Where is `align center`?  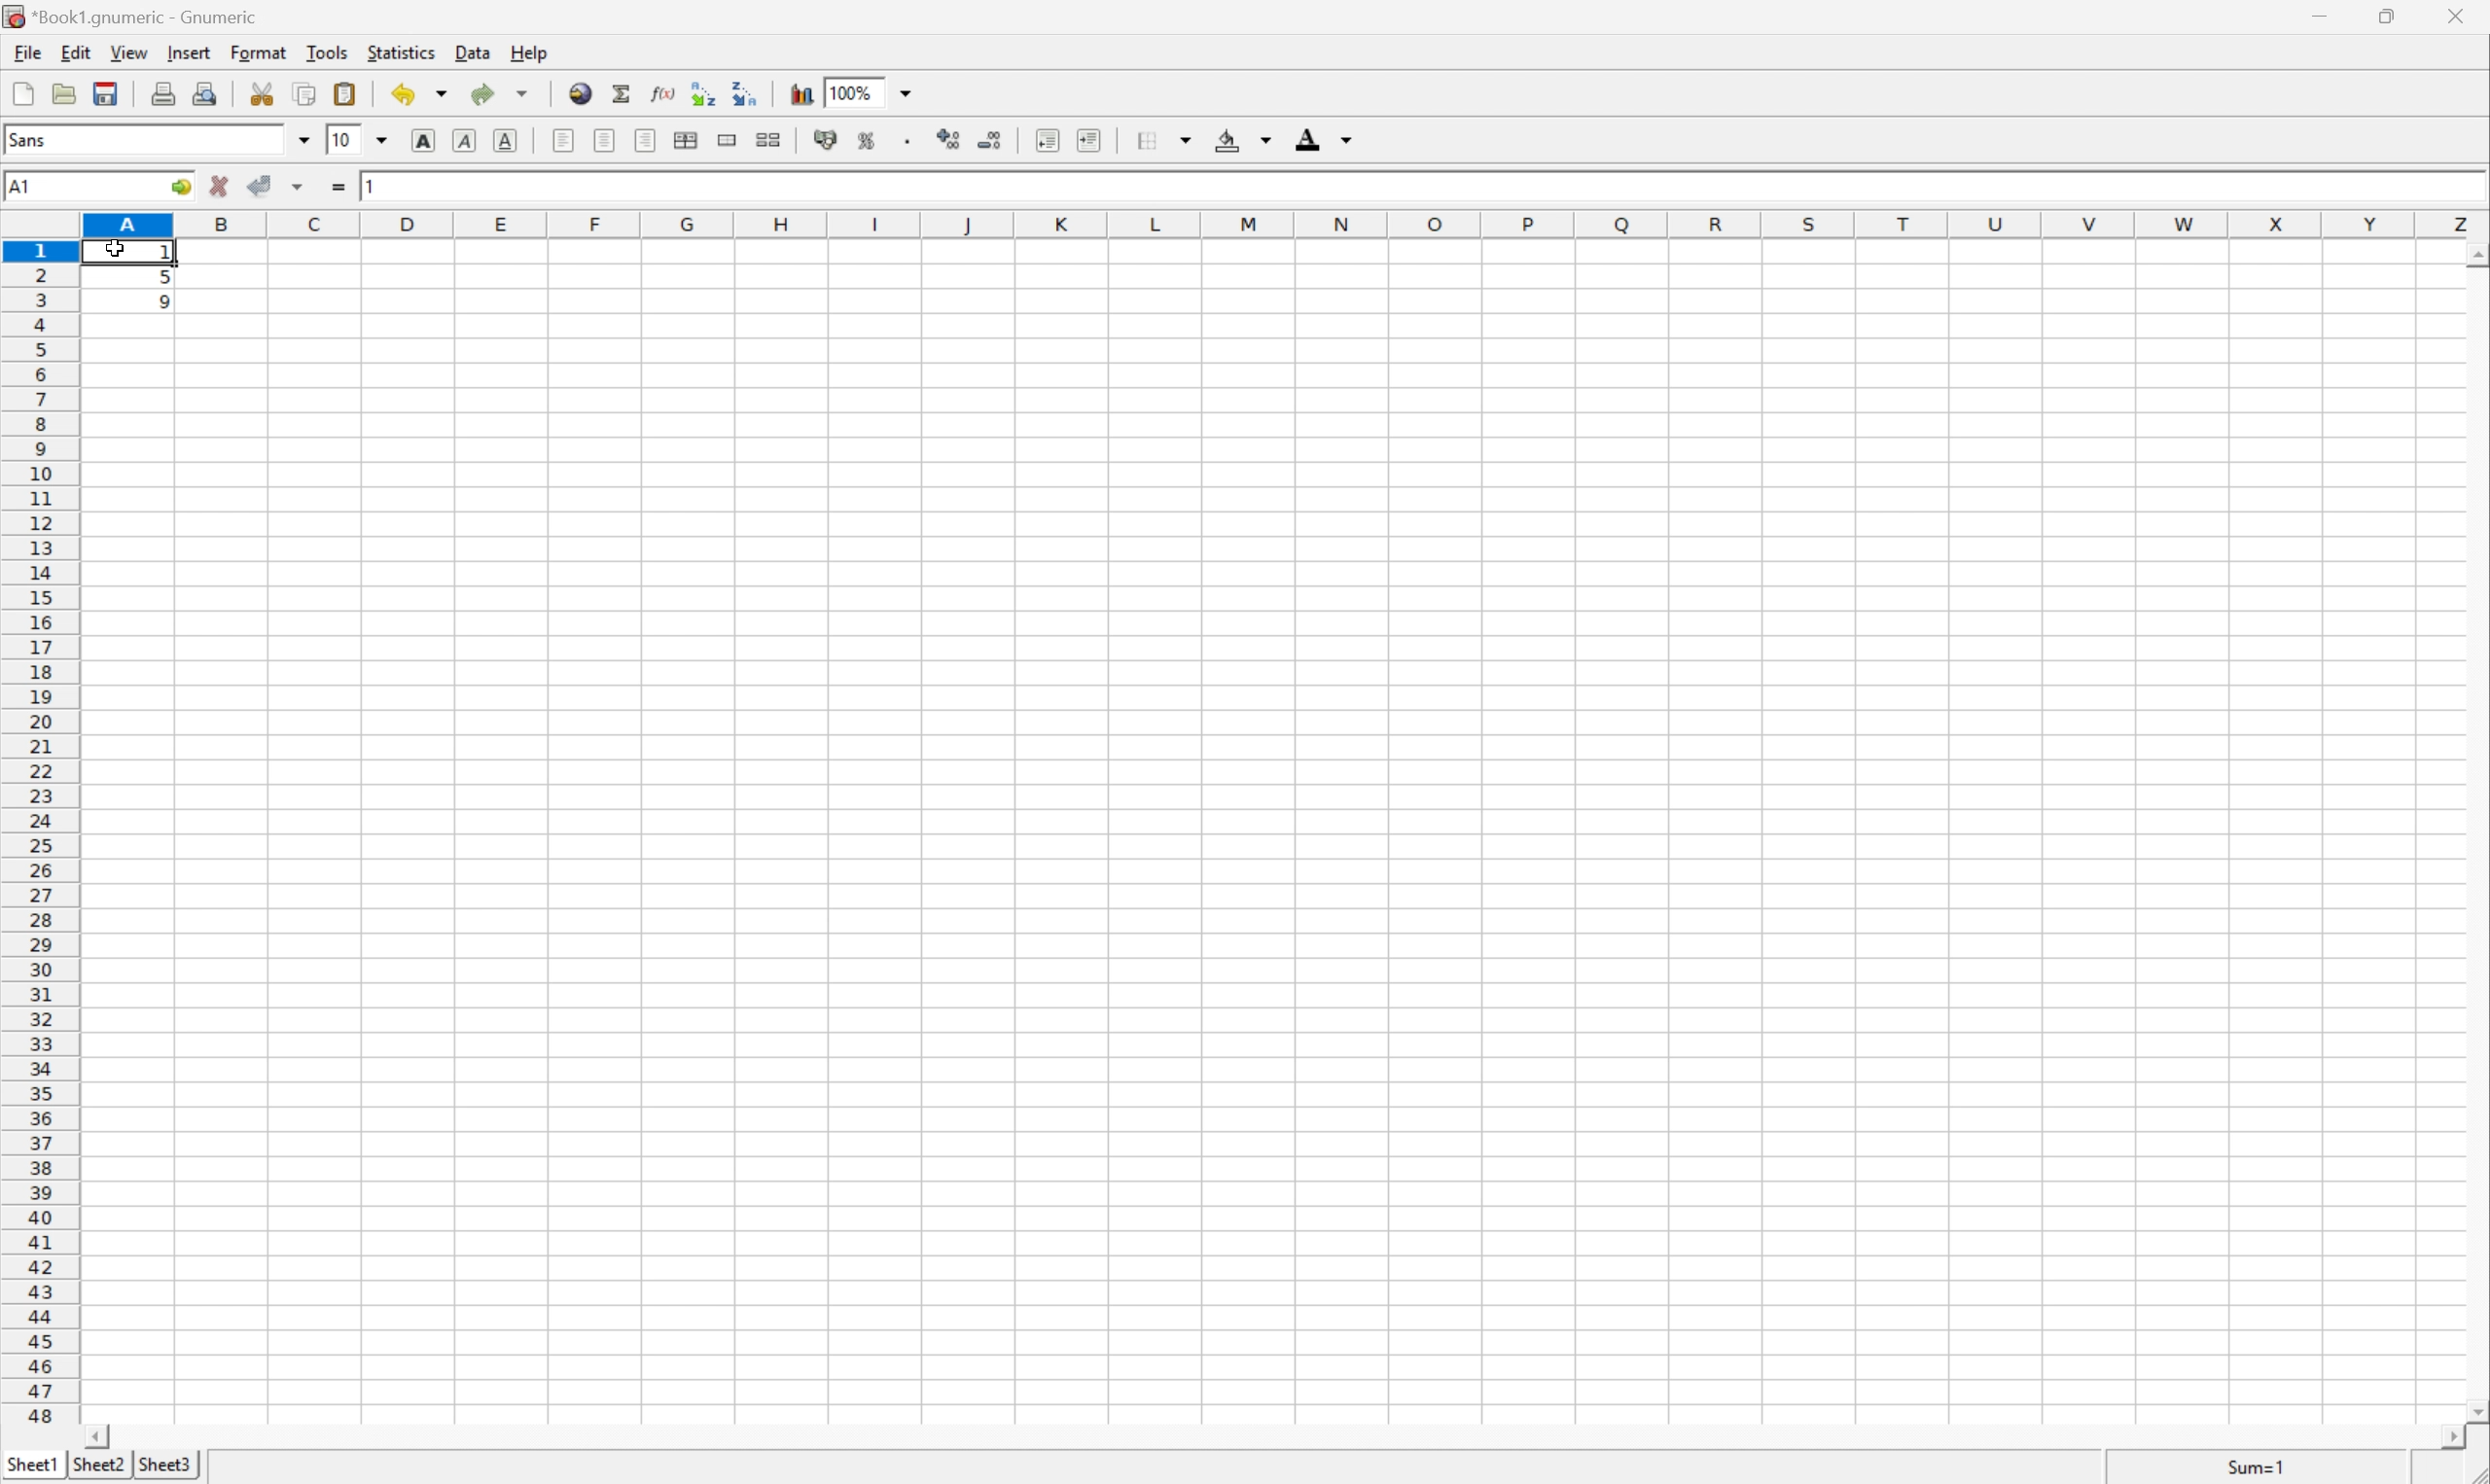 align center is located at coordinates (606, 139).